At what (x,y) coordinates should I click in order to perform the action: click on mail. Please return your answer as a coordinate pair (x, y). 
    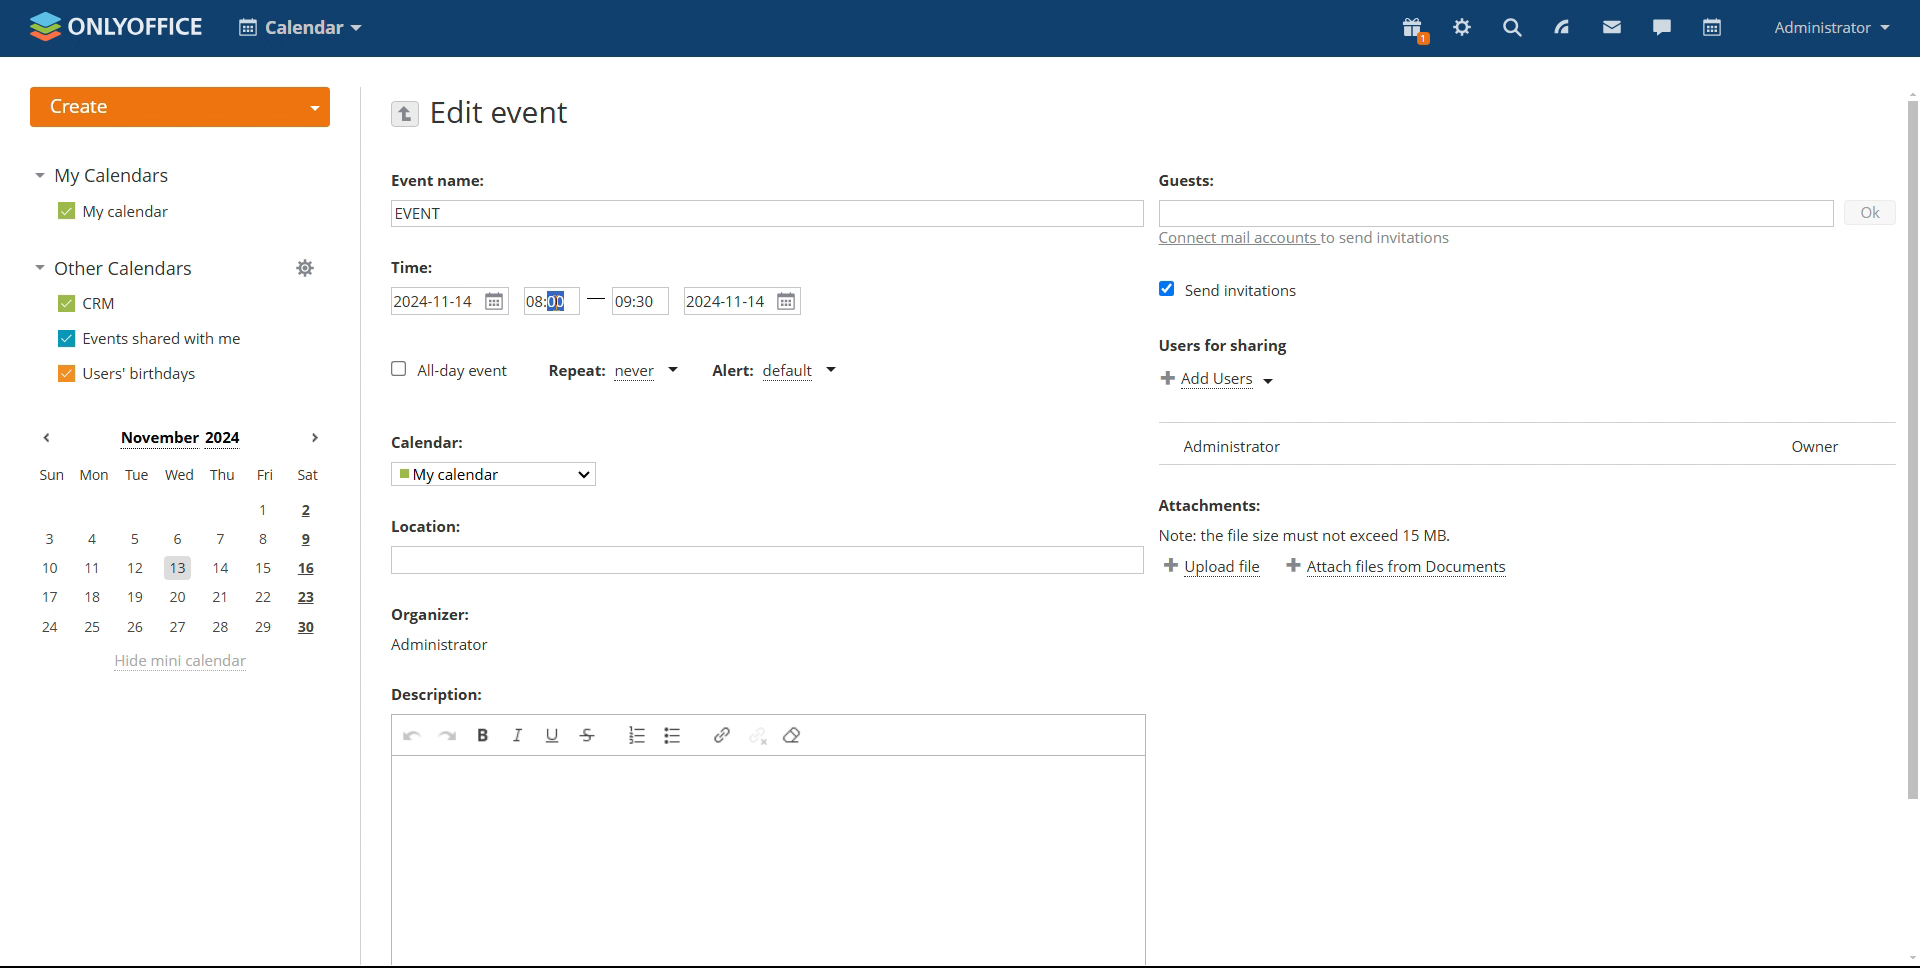
    Looking at the image, I should click on (1611, 27).